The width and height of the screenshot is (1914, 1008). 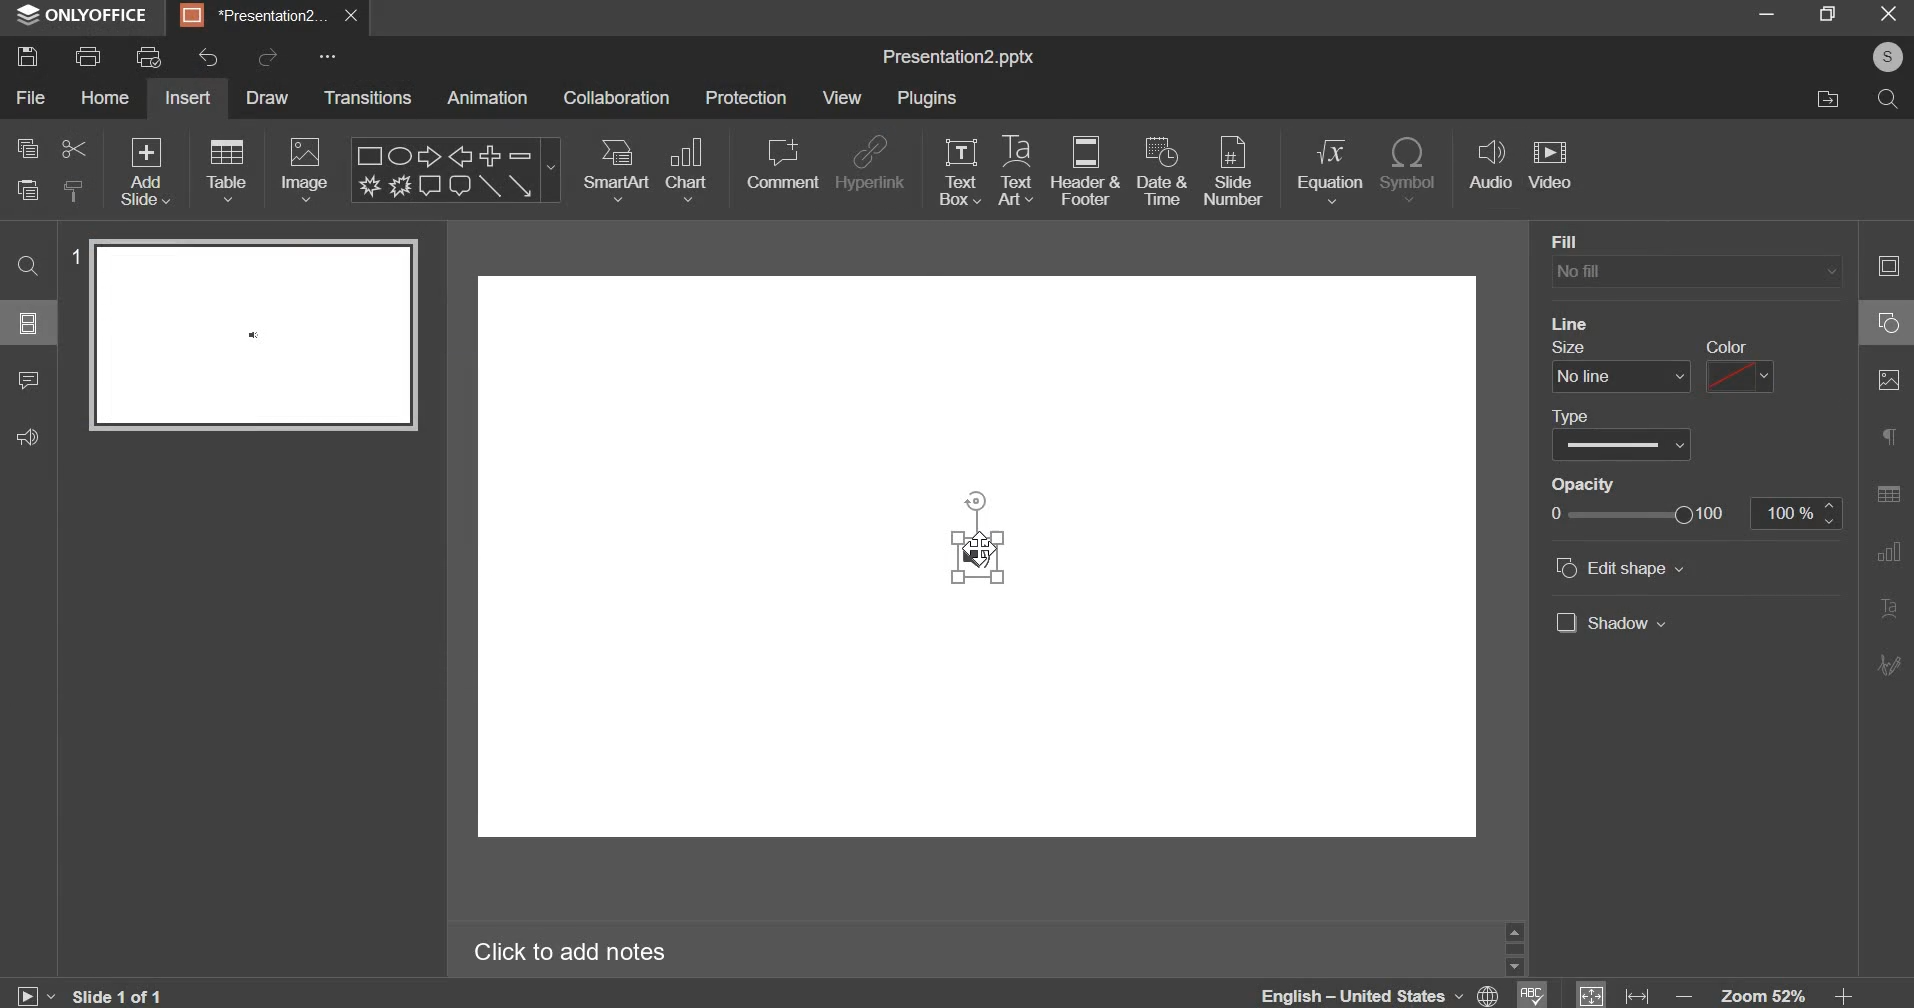 I want to click on image settings, so click(x=1890, y=380).